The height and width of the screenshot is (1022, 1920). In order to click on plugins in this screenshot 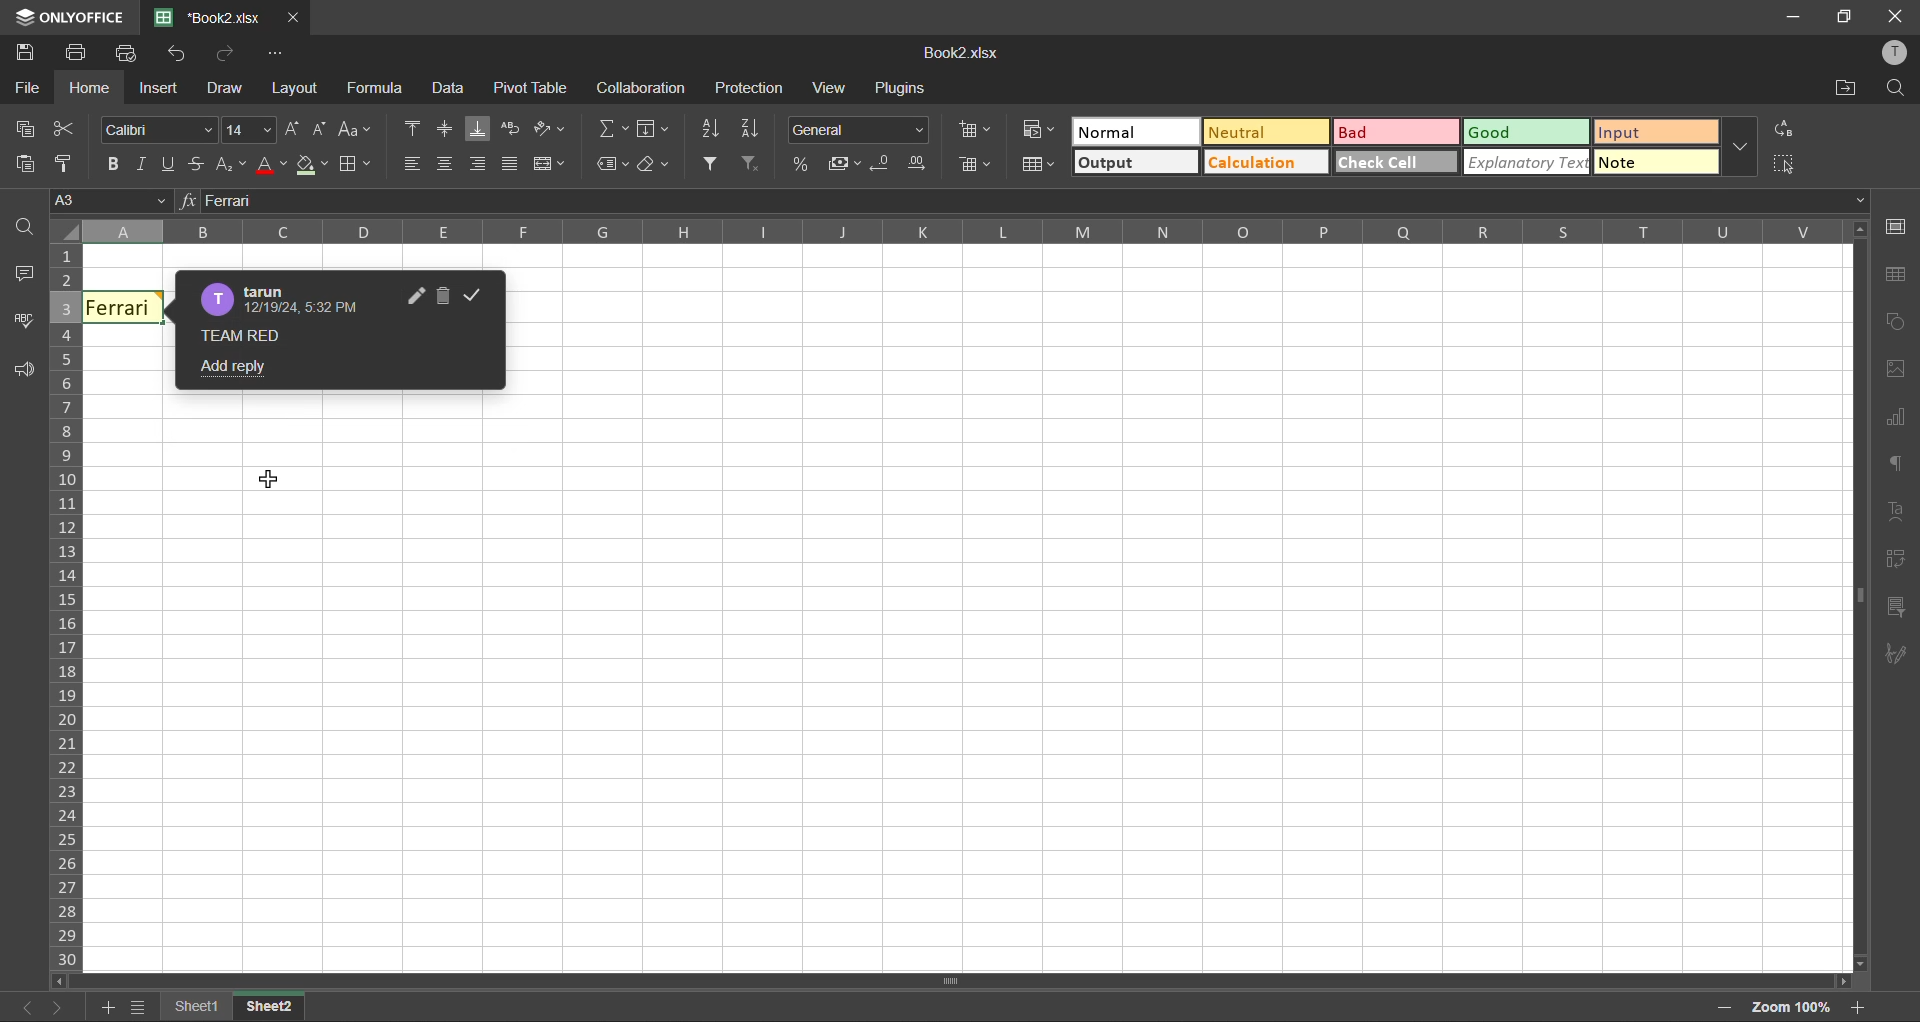, I will do `click(905, 89)`.